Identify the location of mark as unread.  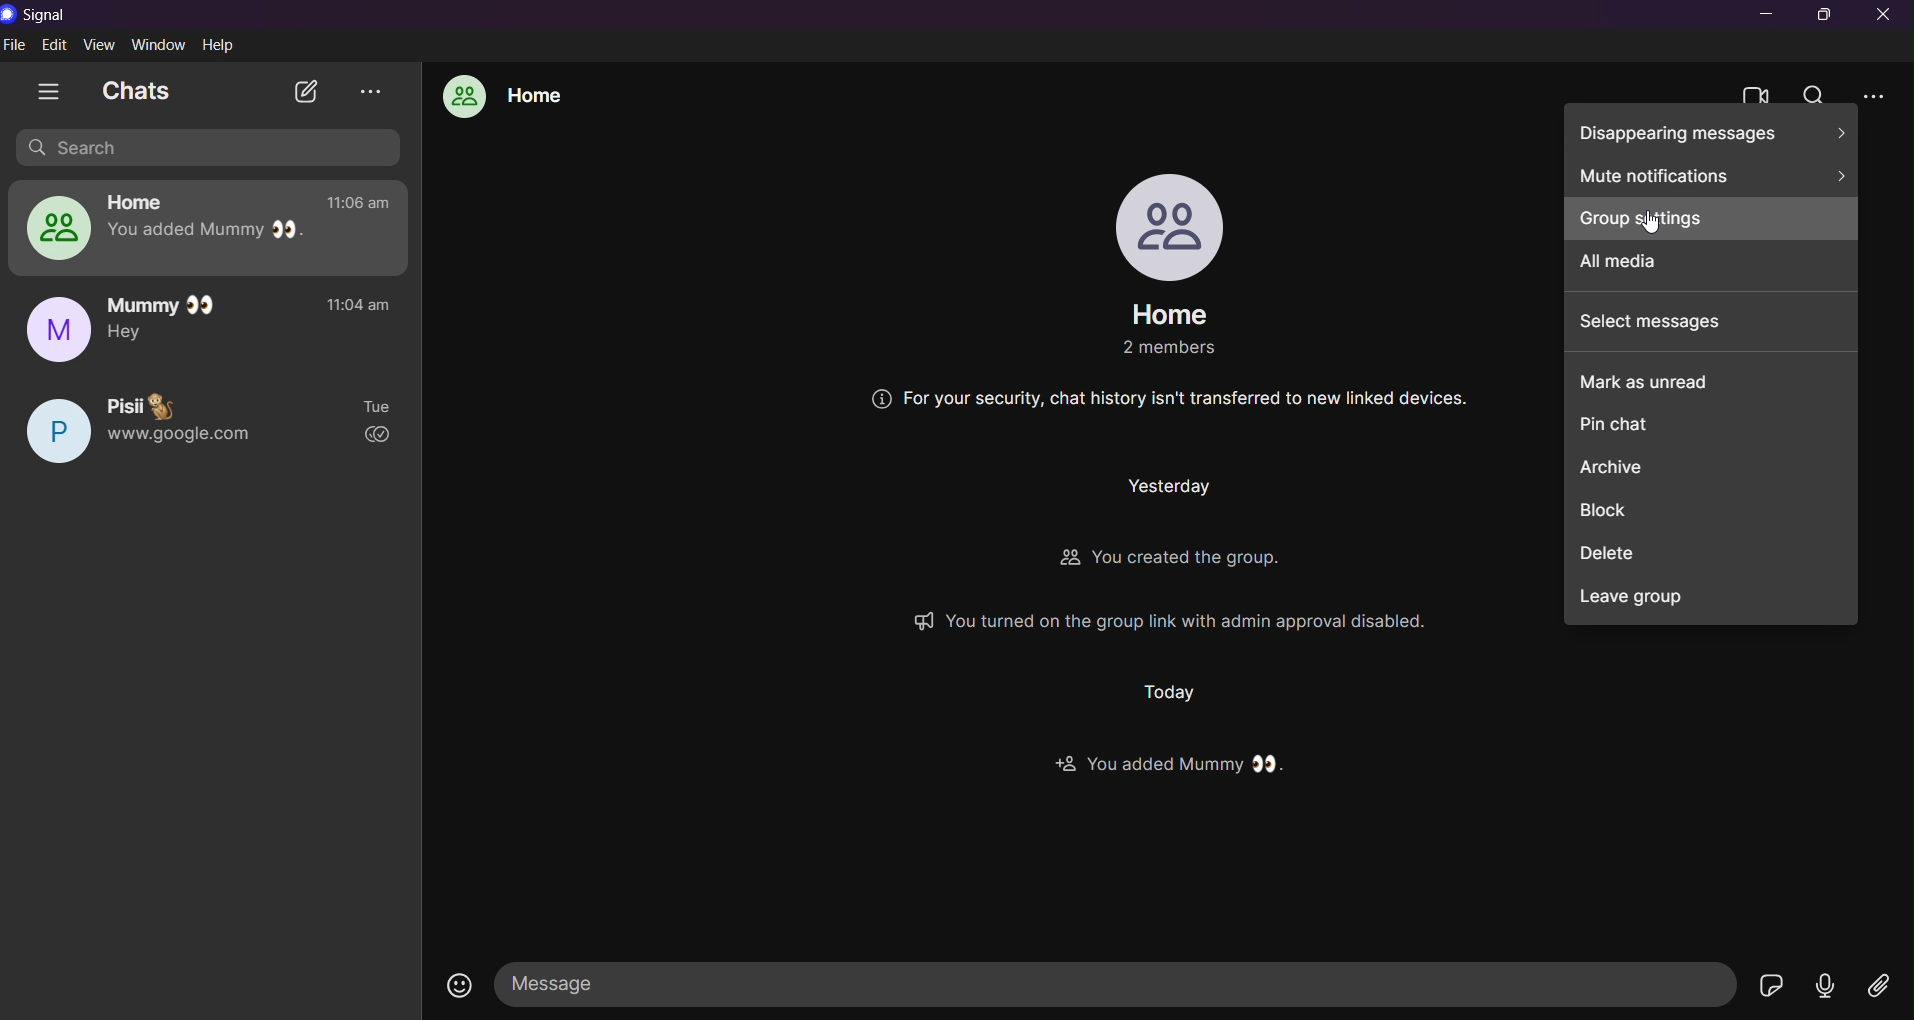
(1713, 378).